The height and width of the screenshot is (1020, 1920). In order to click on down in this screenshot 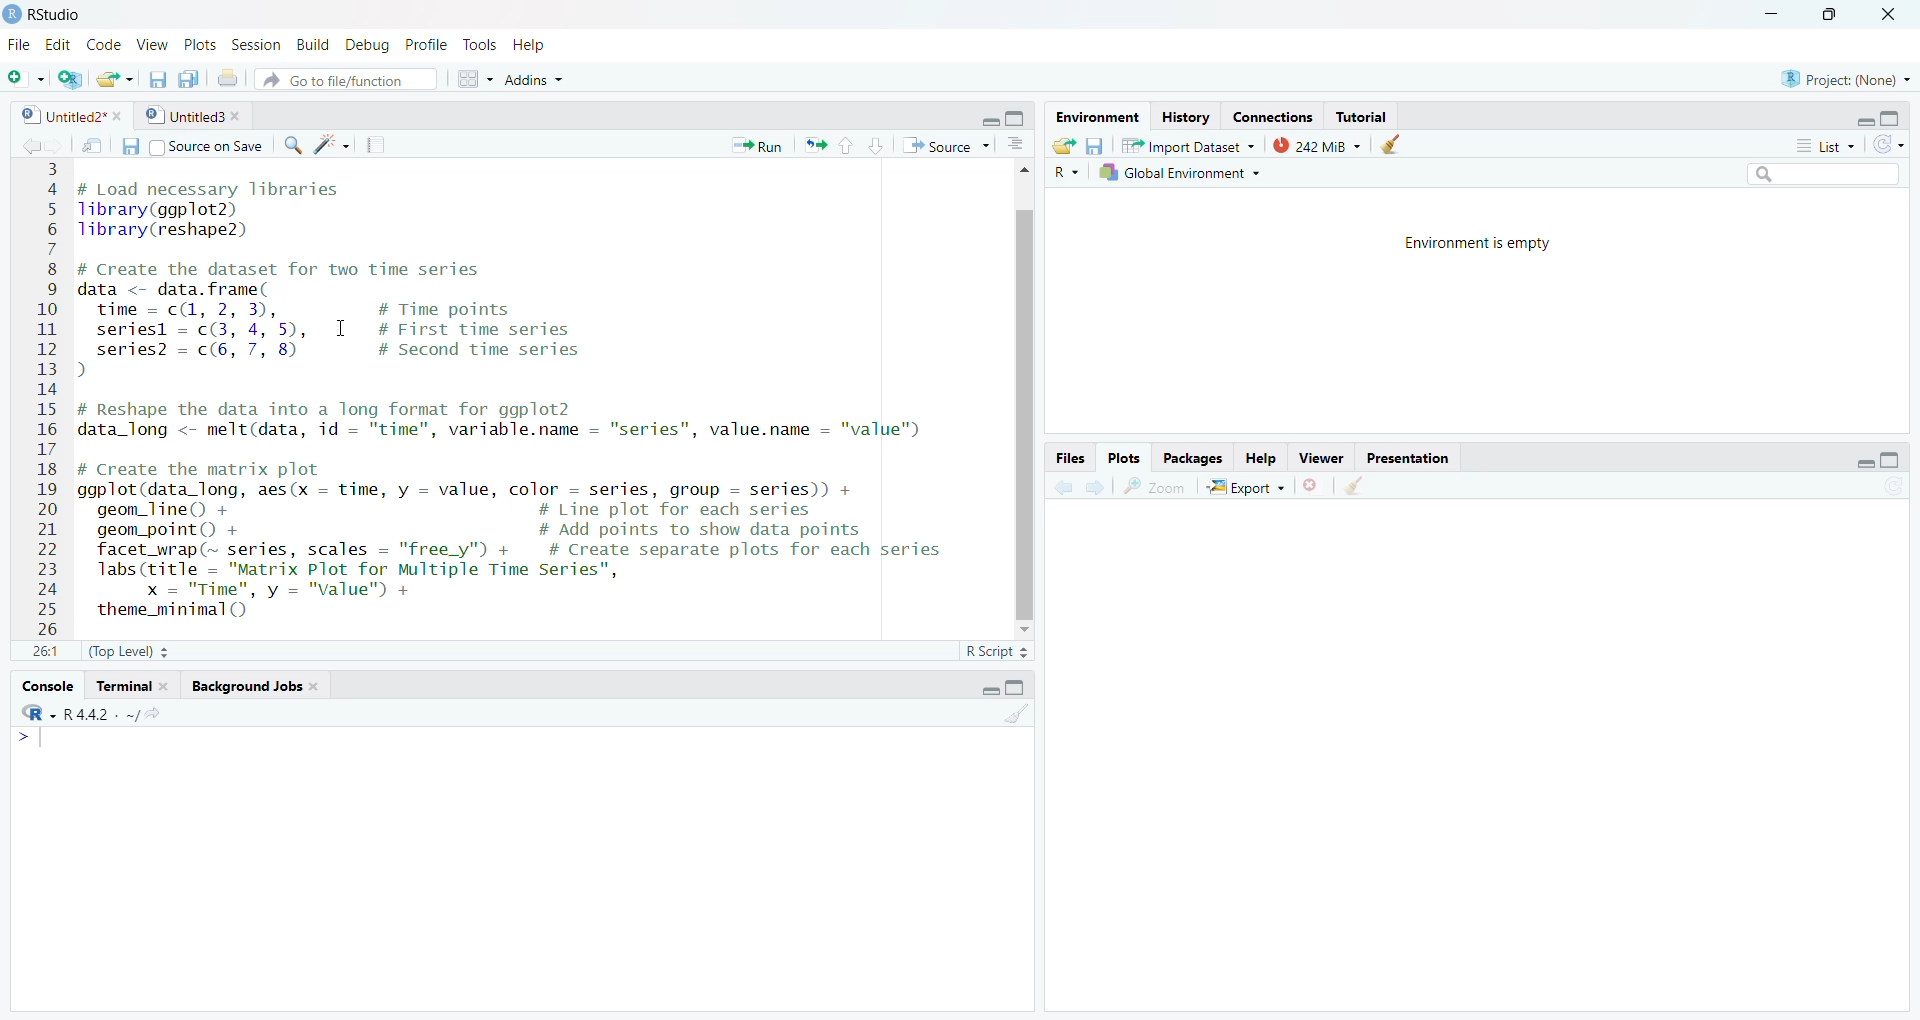, I will do `click(874, 145)`.